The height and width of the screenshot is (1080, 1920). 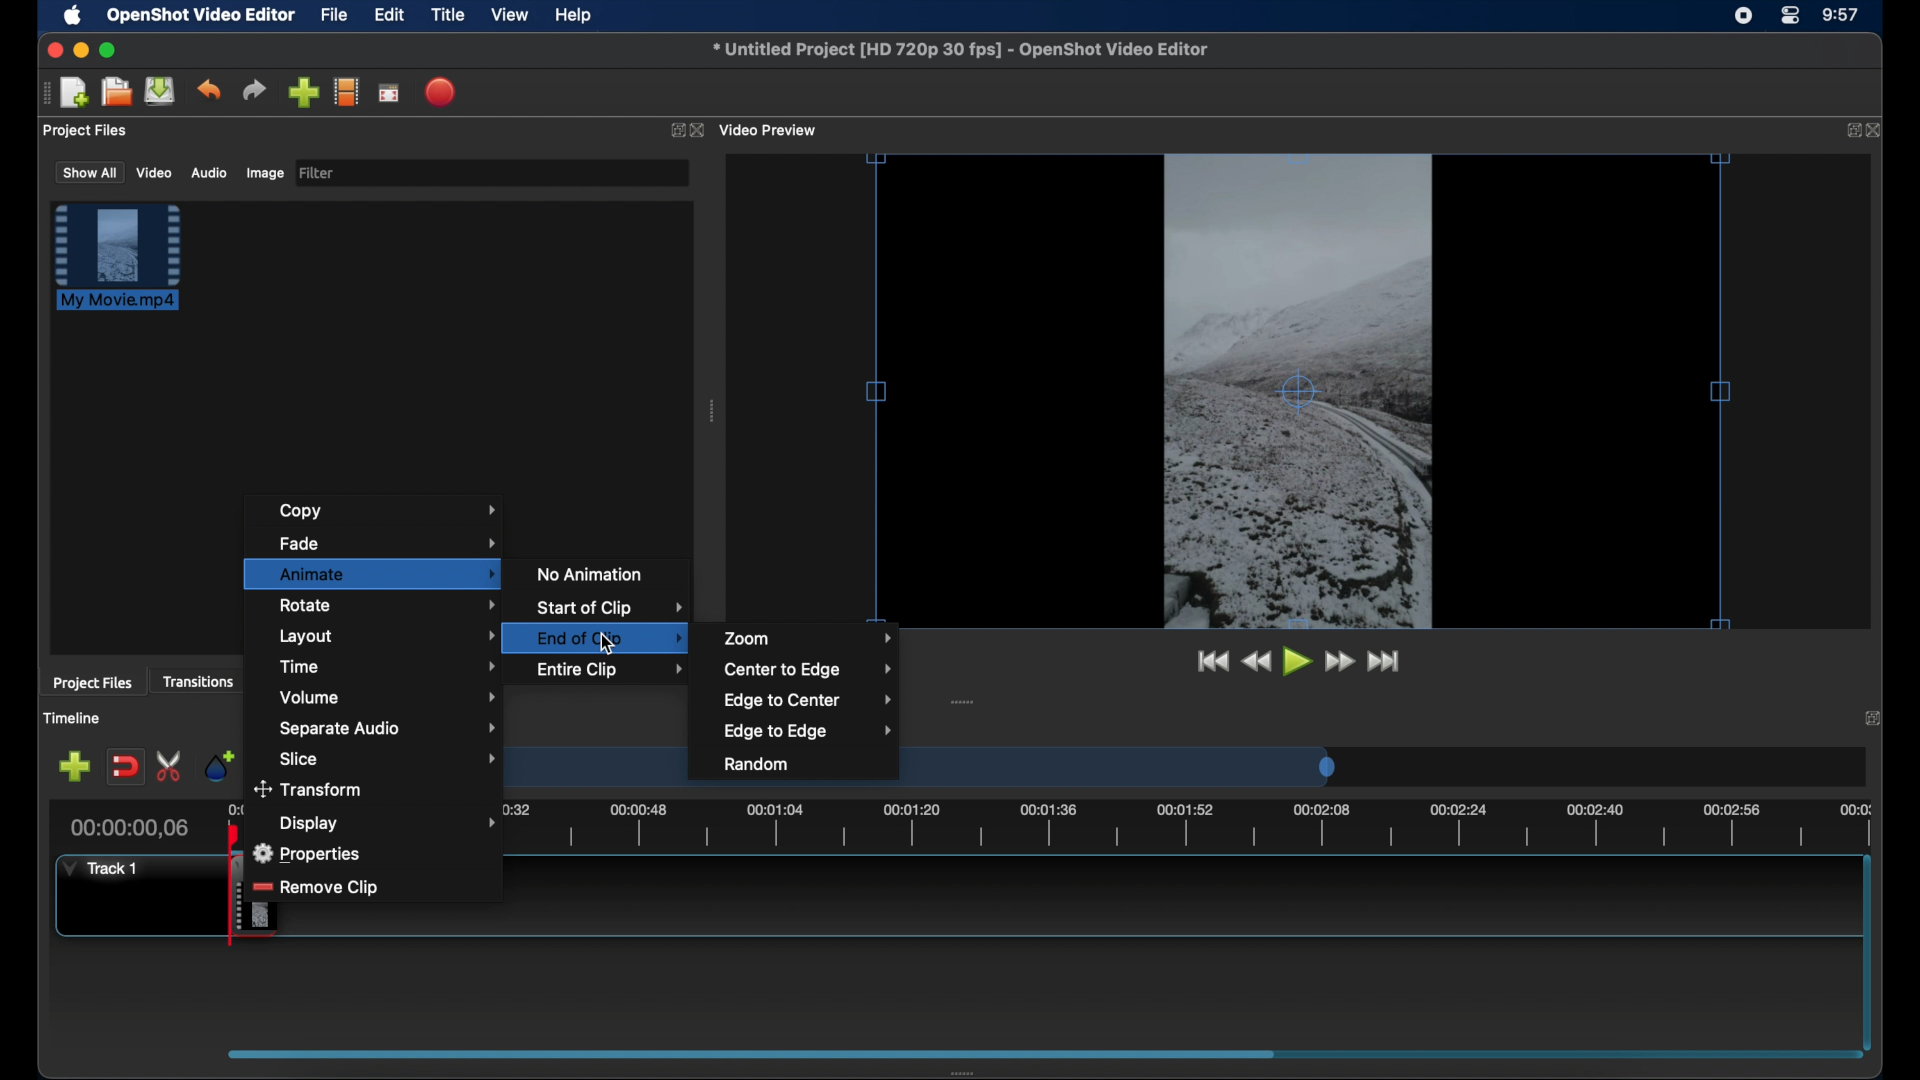 I want to click on project files, so click(x=92, y=683).